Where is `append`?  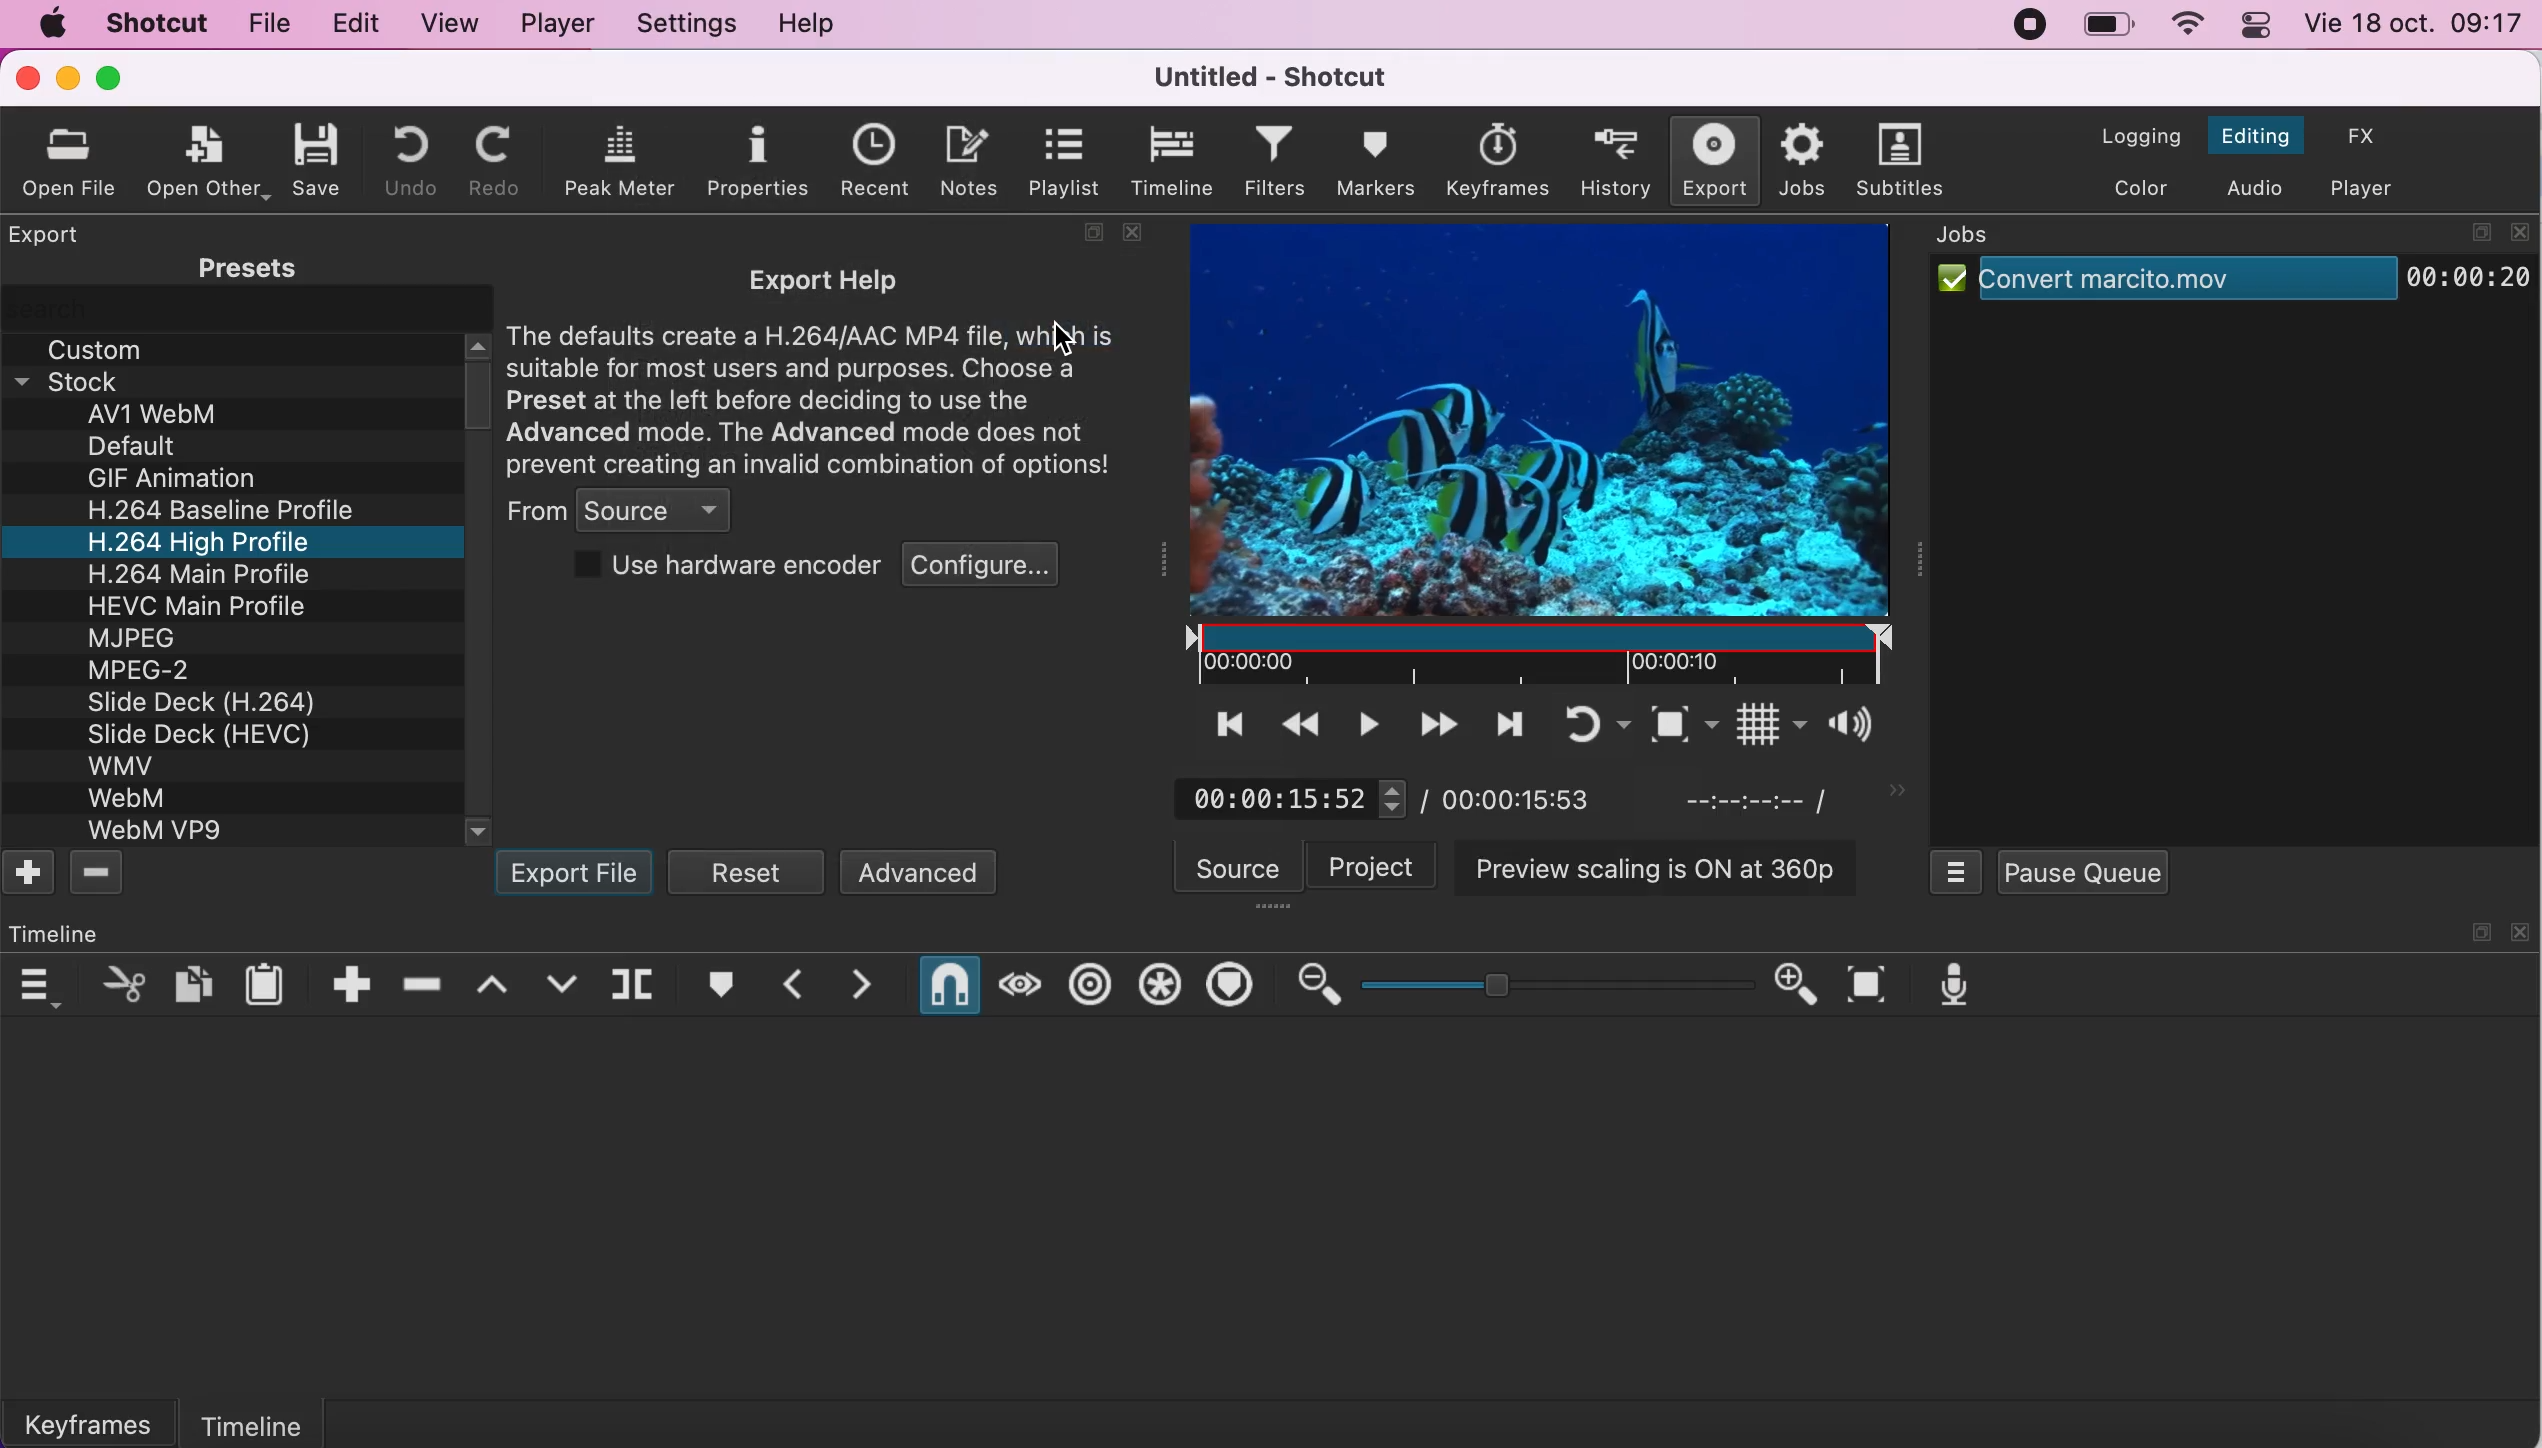 append is located at coordinates (350, 983).